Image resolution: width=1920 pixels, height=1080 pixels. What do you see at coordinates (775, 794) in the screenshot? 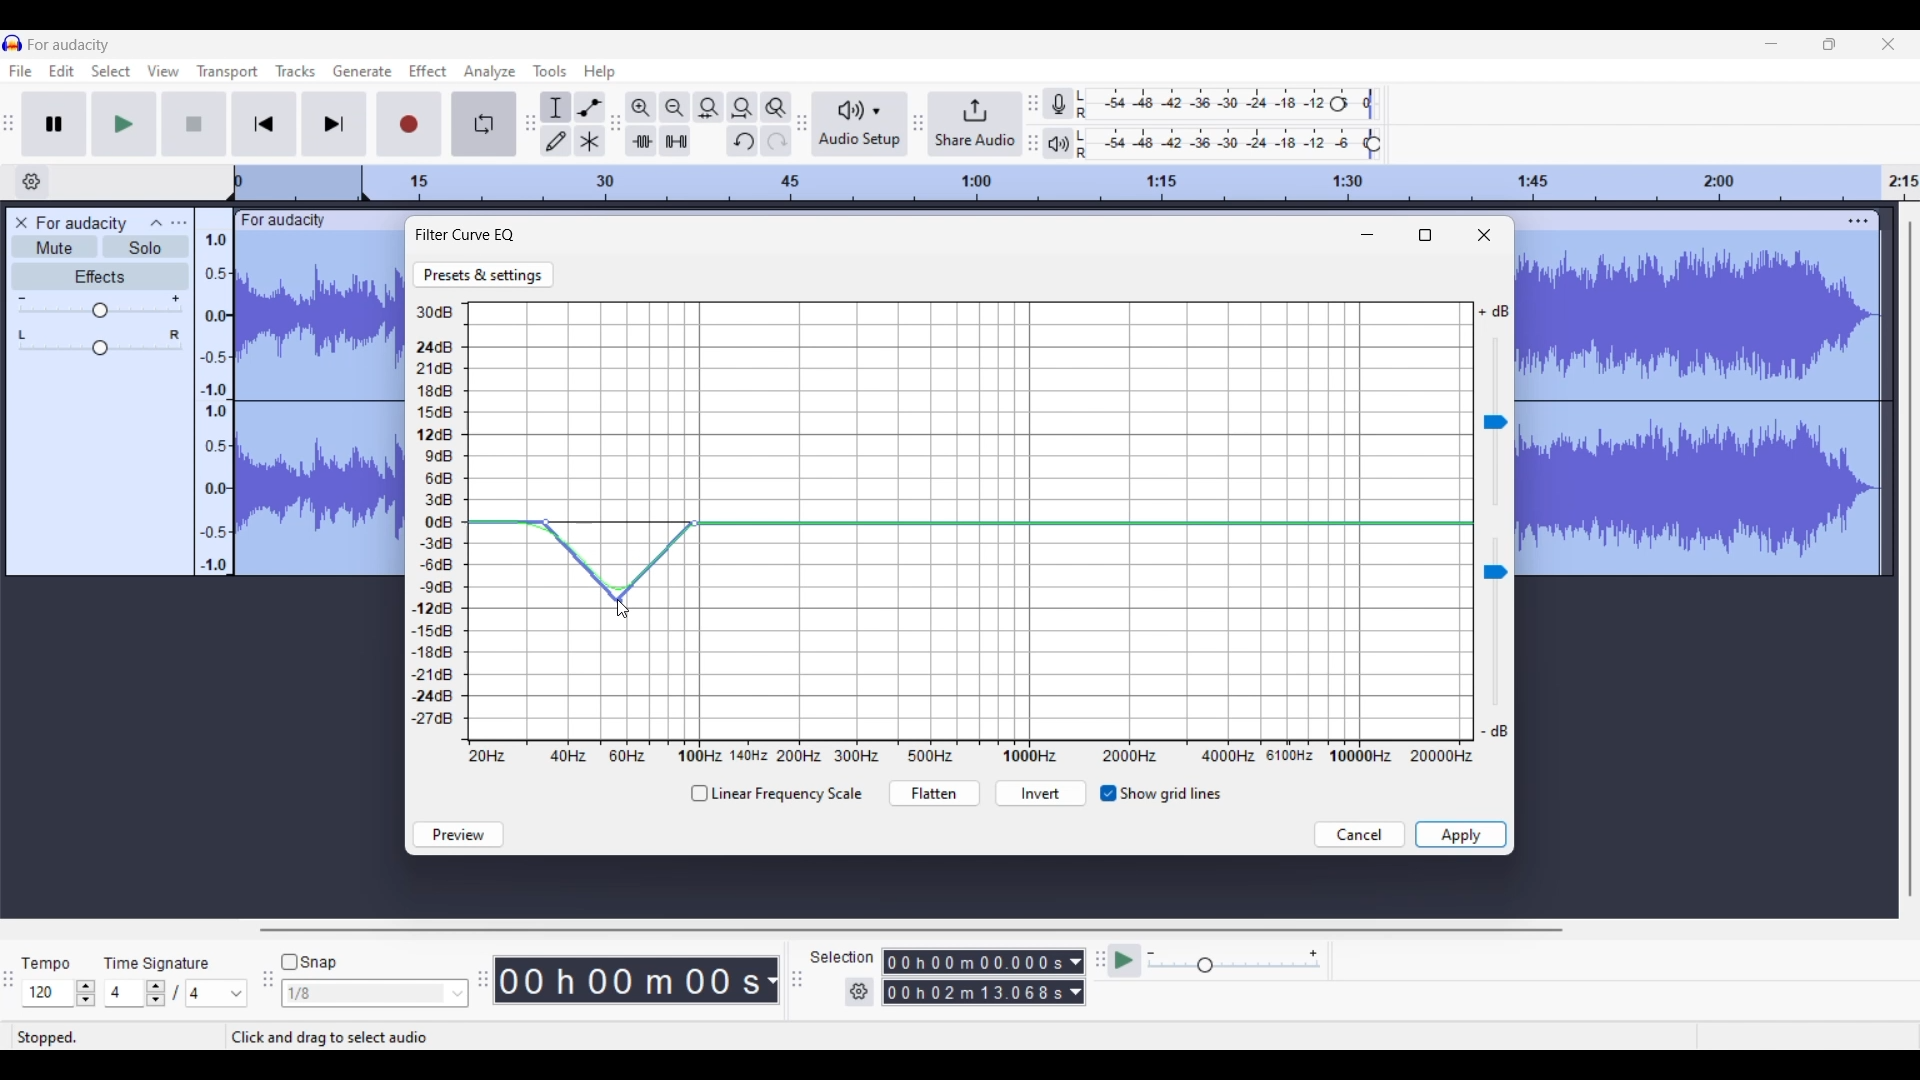
I see `Toggle for linear frequency scale` at bounding box center [775, 794].